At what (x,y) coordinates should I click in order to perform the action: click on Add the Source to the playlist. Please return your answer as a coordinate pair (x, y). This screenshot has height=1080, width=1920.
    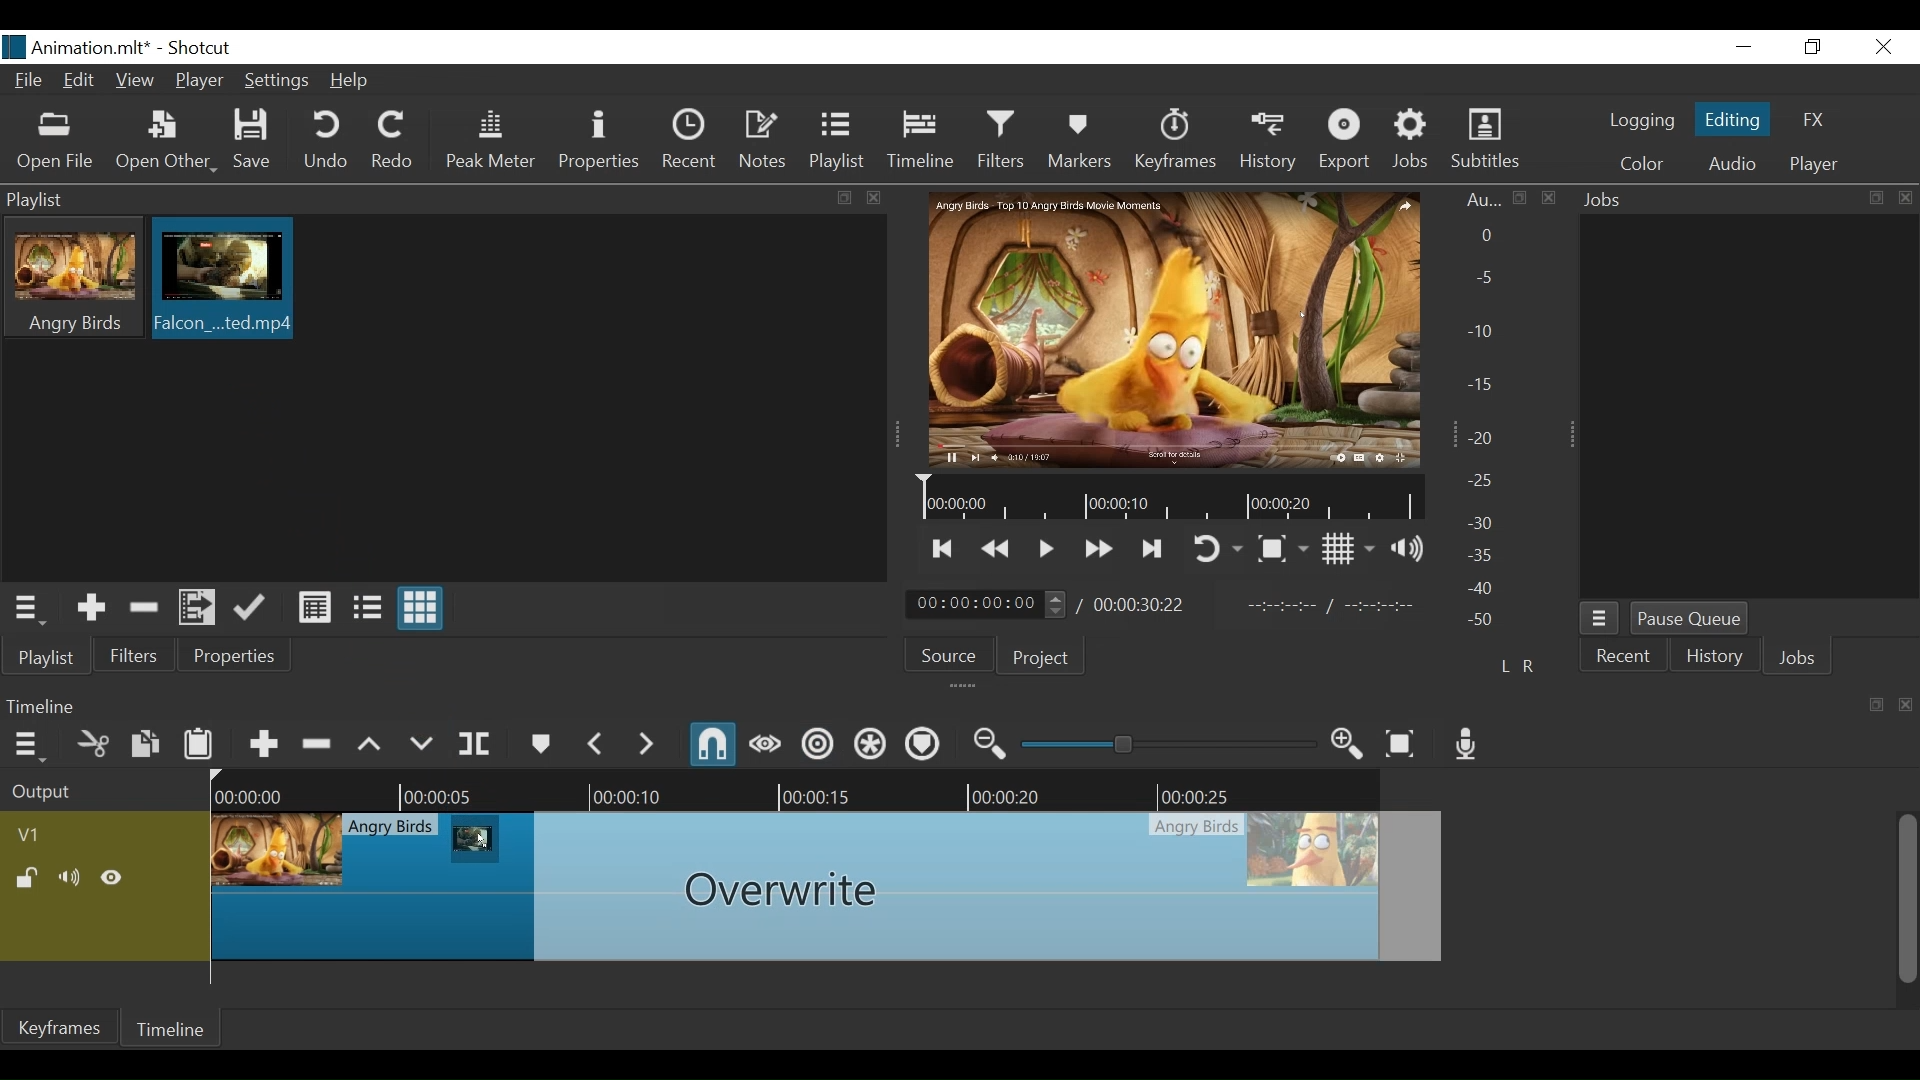
    Looking at the image, I should click on (88, 606).